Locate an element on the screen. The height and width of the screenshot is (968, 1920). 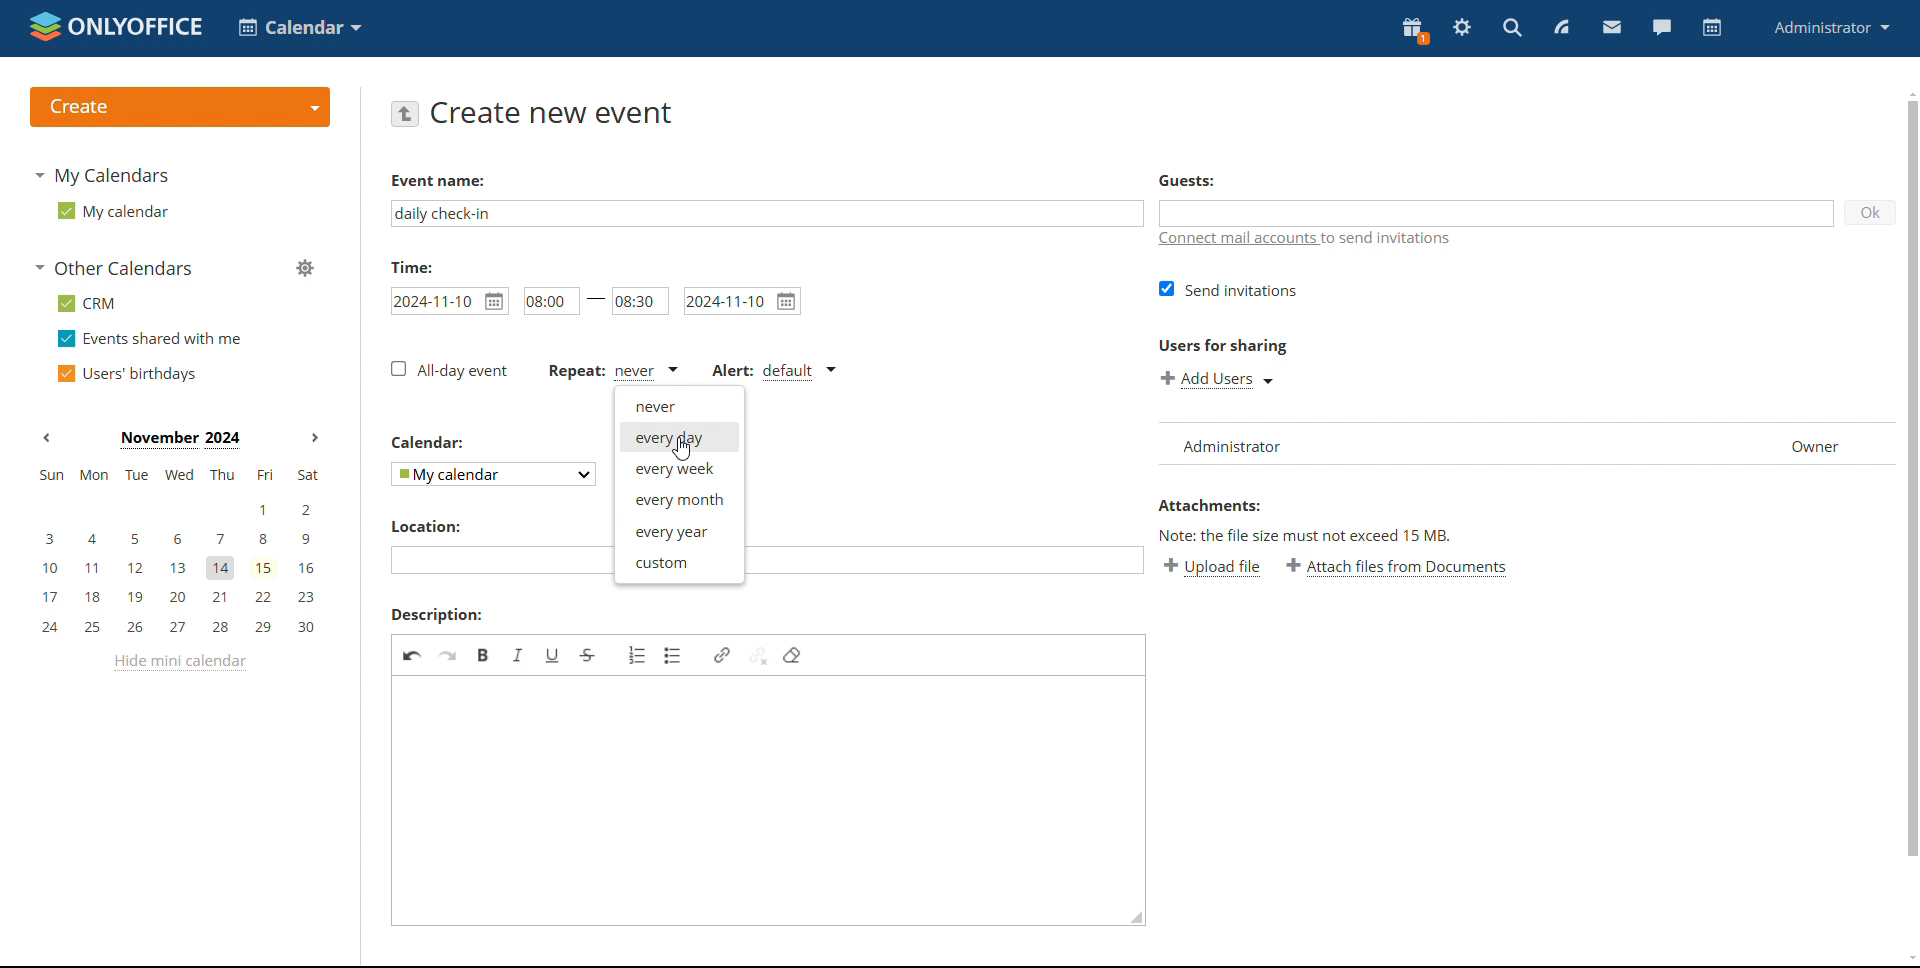
other calendars is located at coordinates (112, 270).